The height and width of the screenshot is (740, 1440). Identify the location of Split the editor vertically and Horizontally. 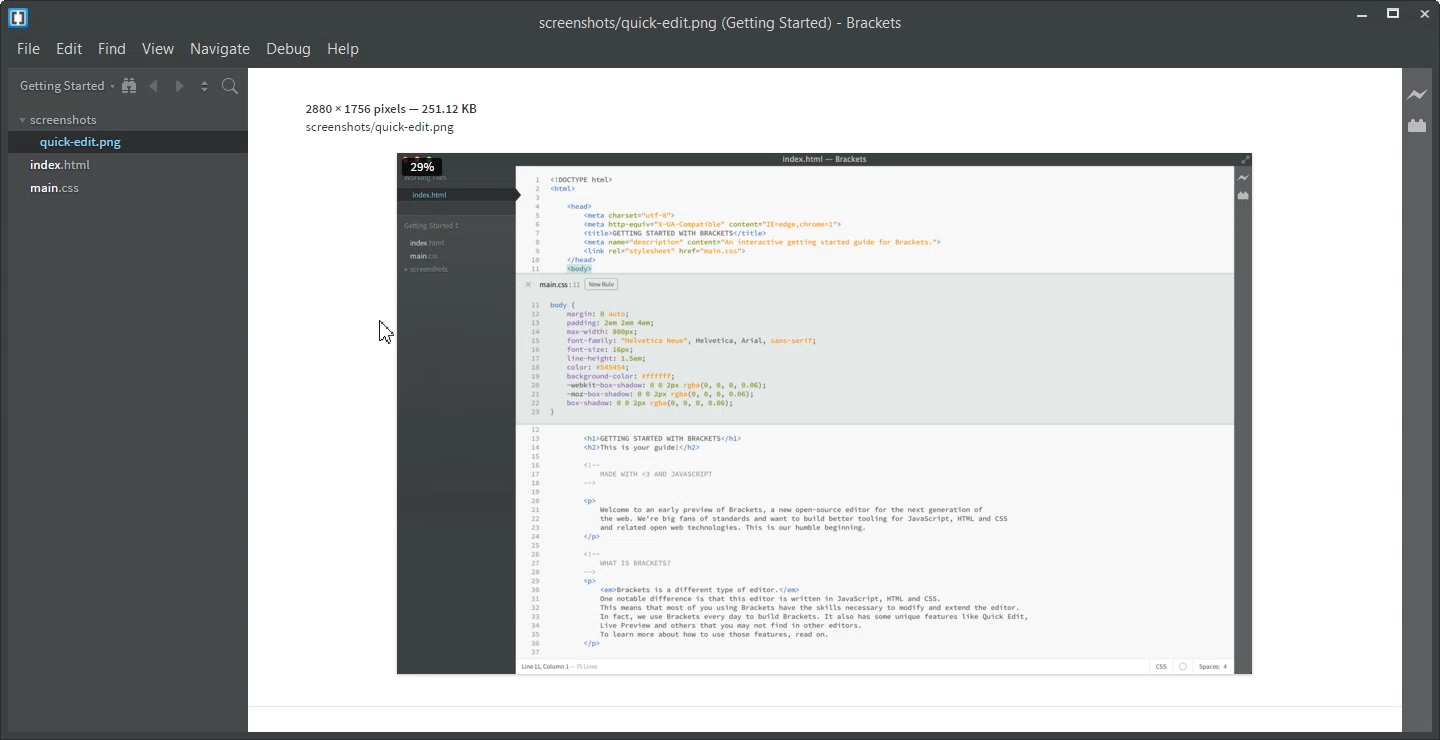
(205, 86).